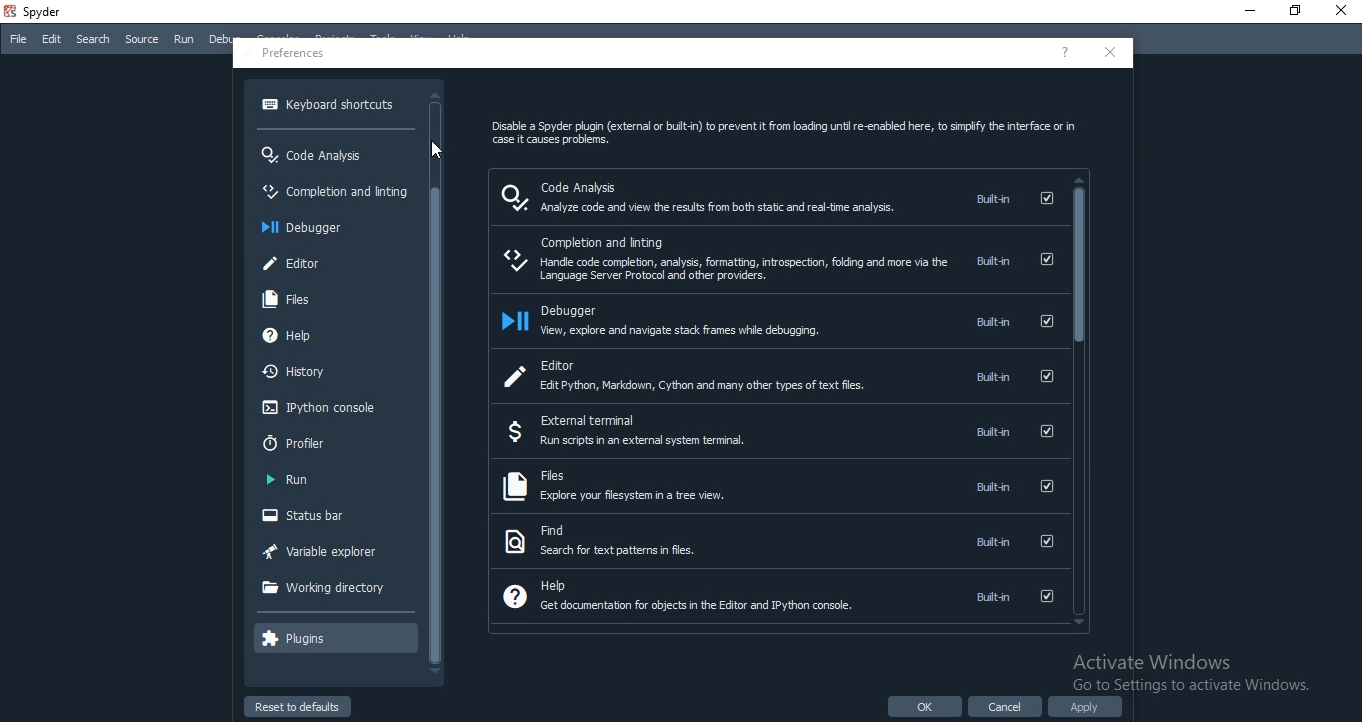  I want to click on Activate Windows
Go to Settings to activate Windows., so click(1182, 673).